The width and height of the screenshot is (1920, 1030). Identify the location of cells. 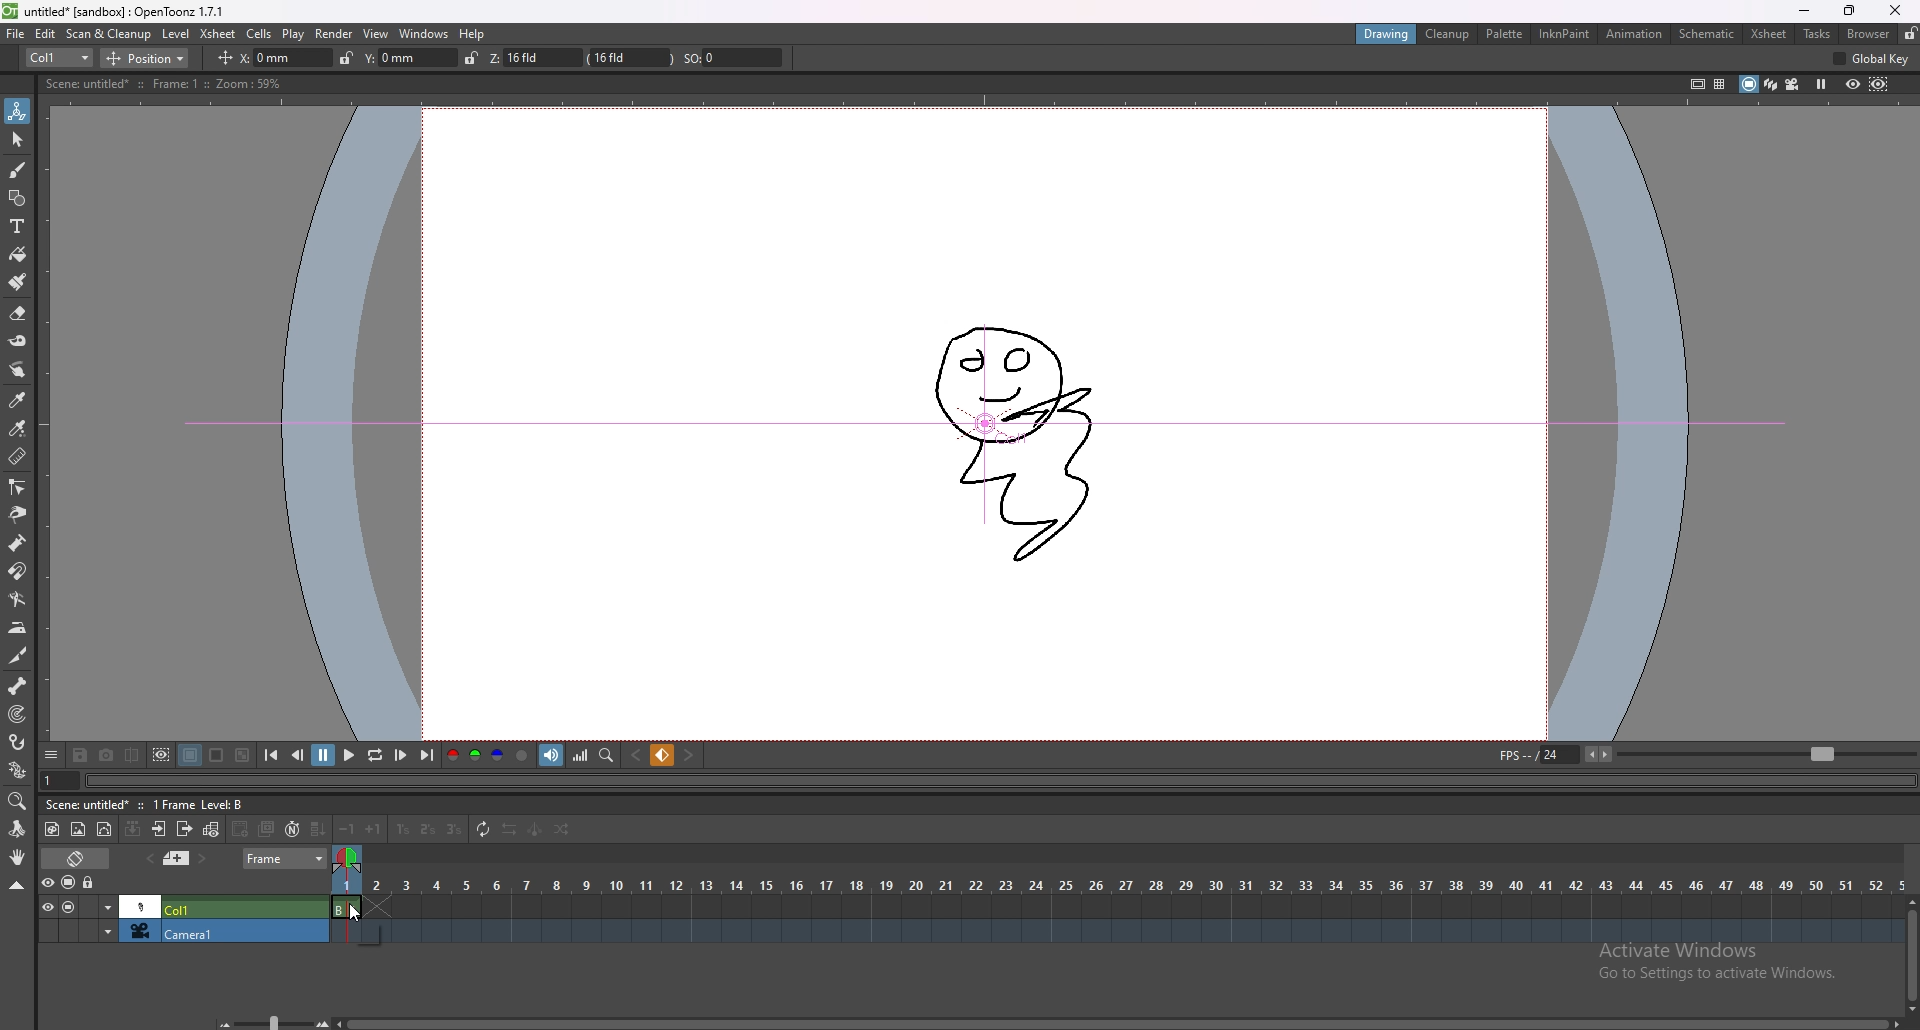
(259, 33).